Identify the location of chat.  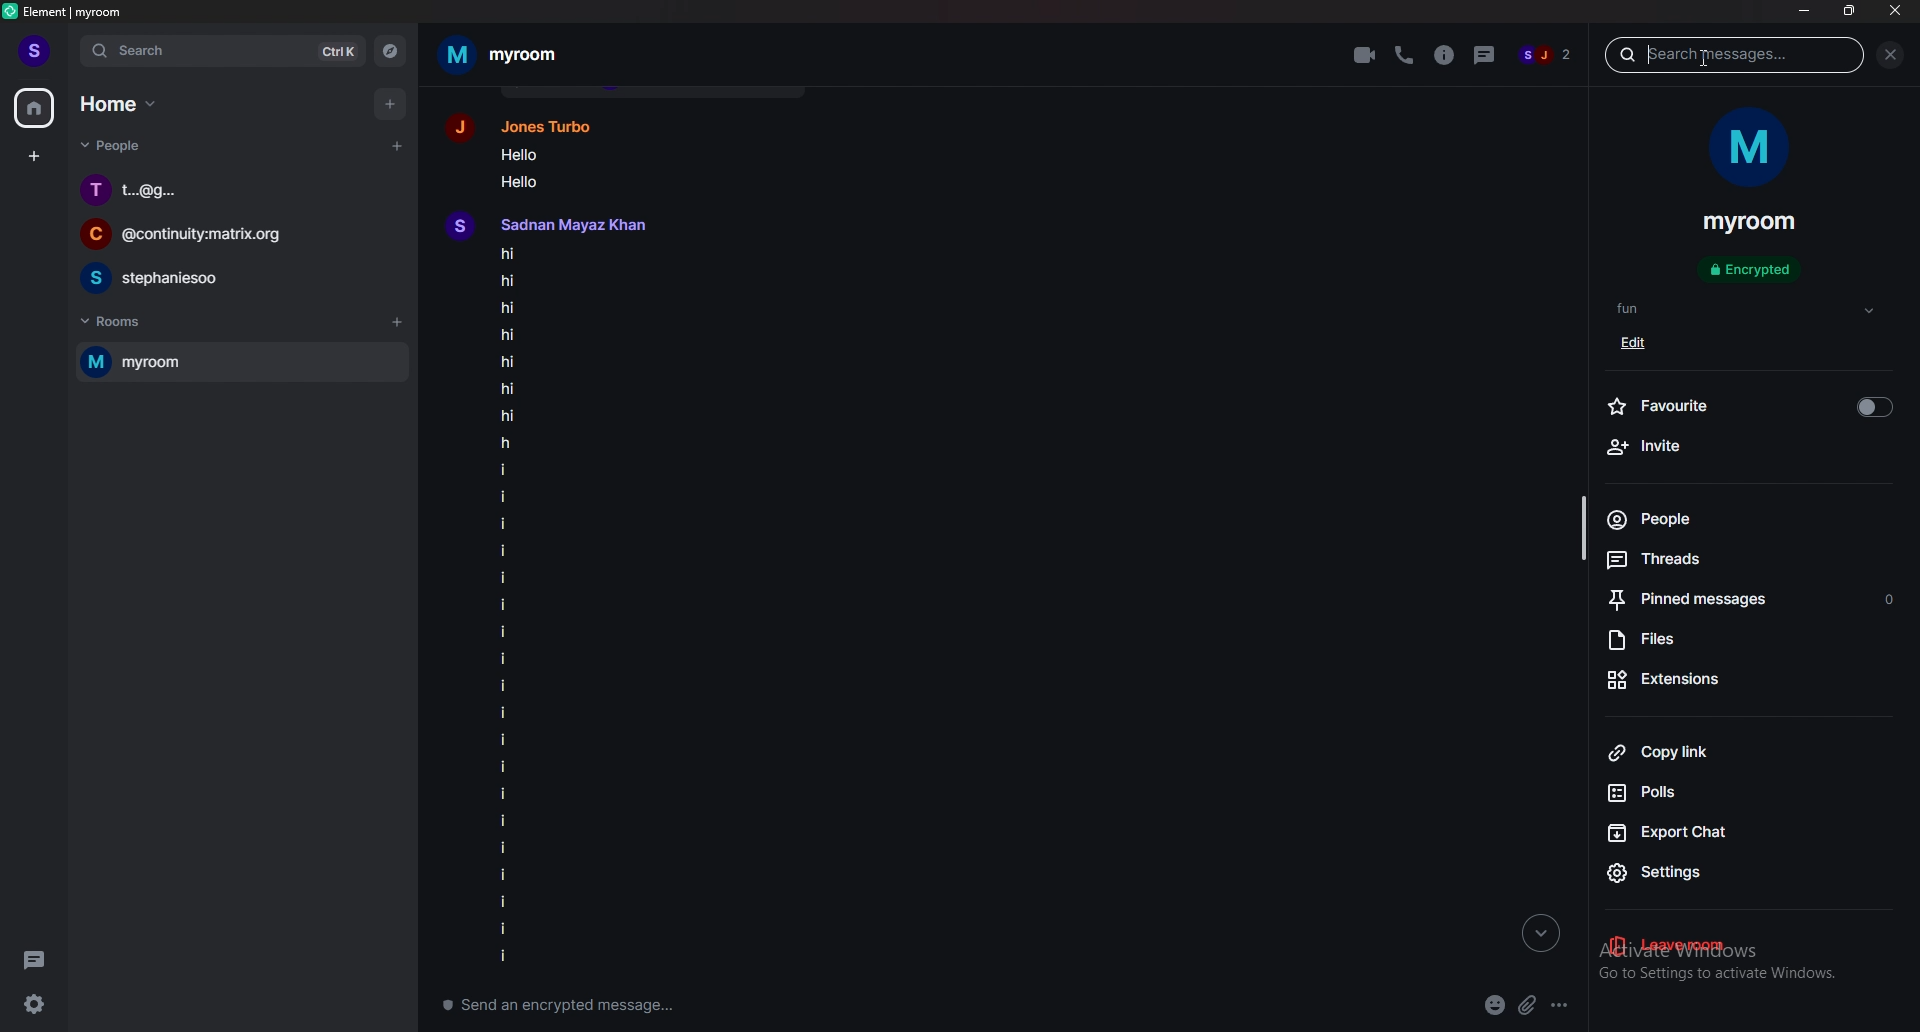
(238, 278).